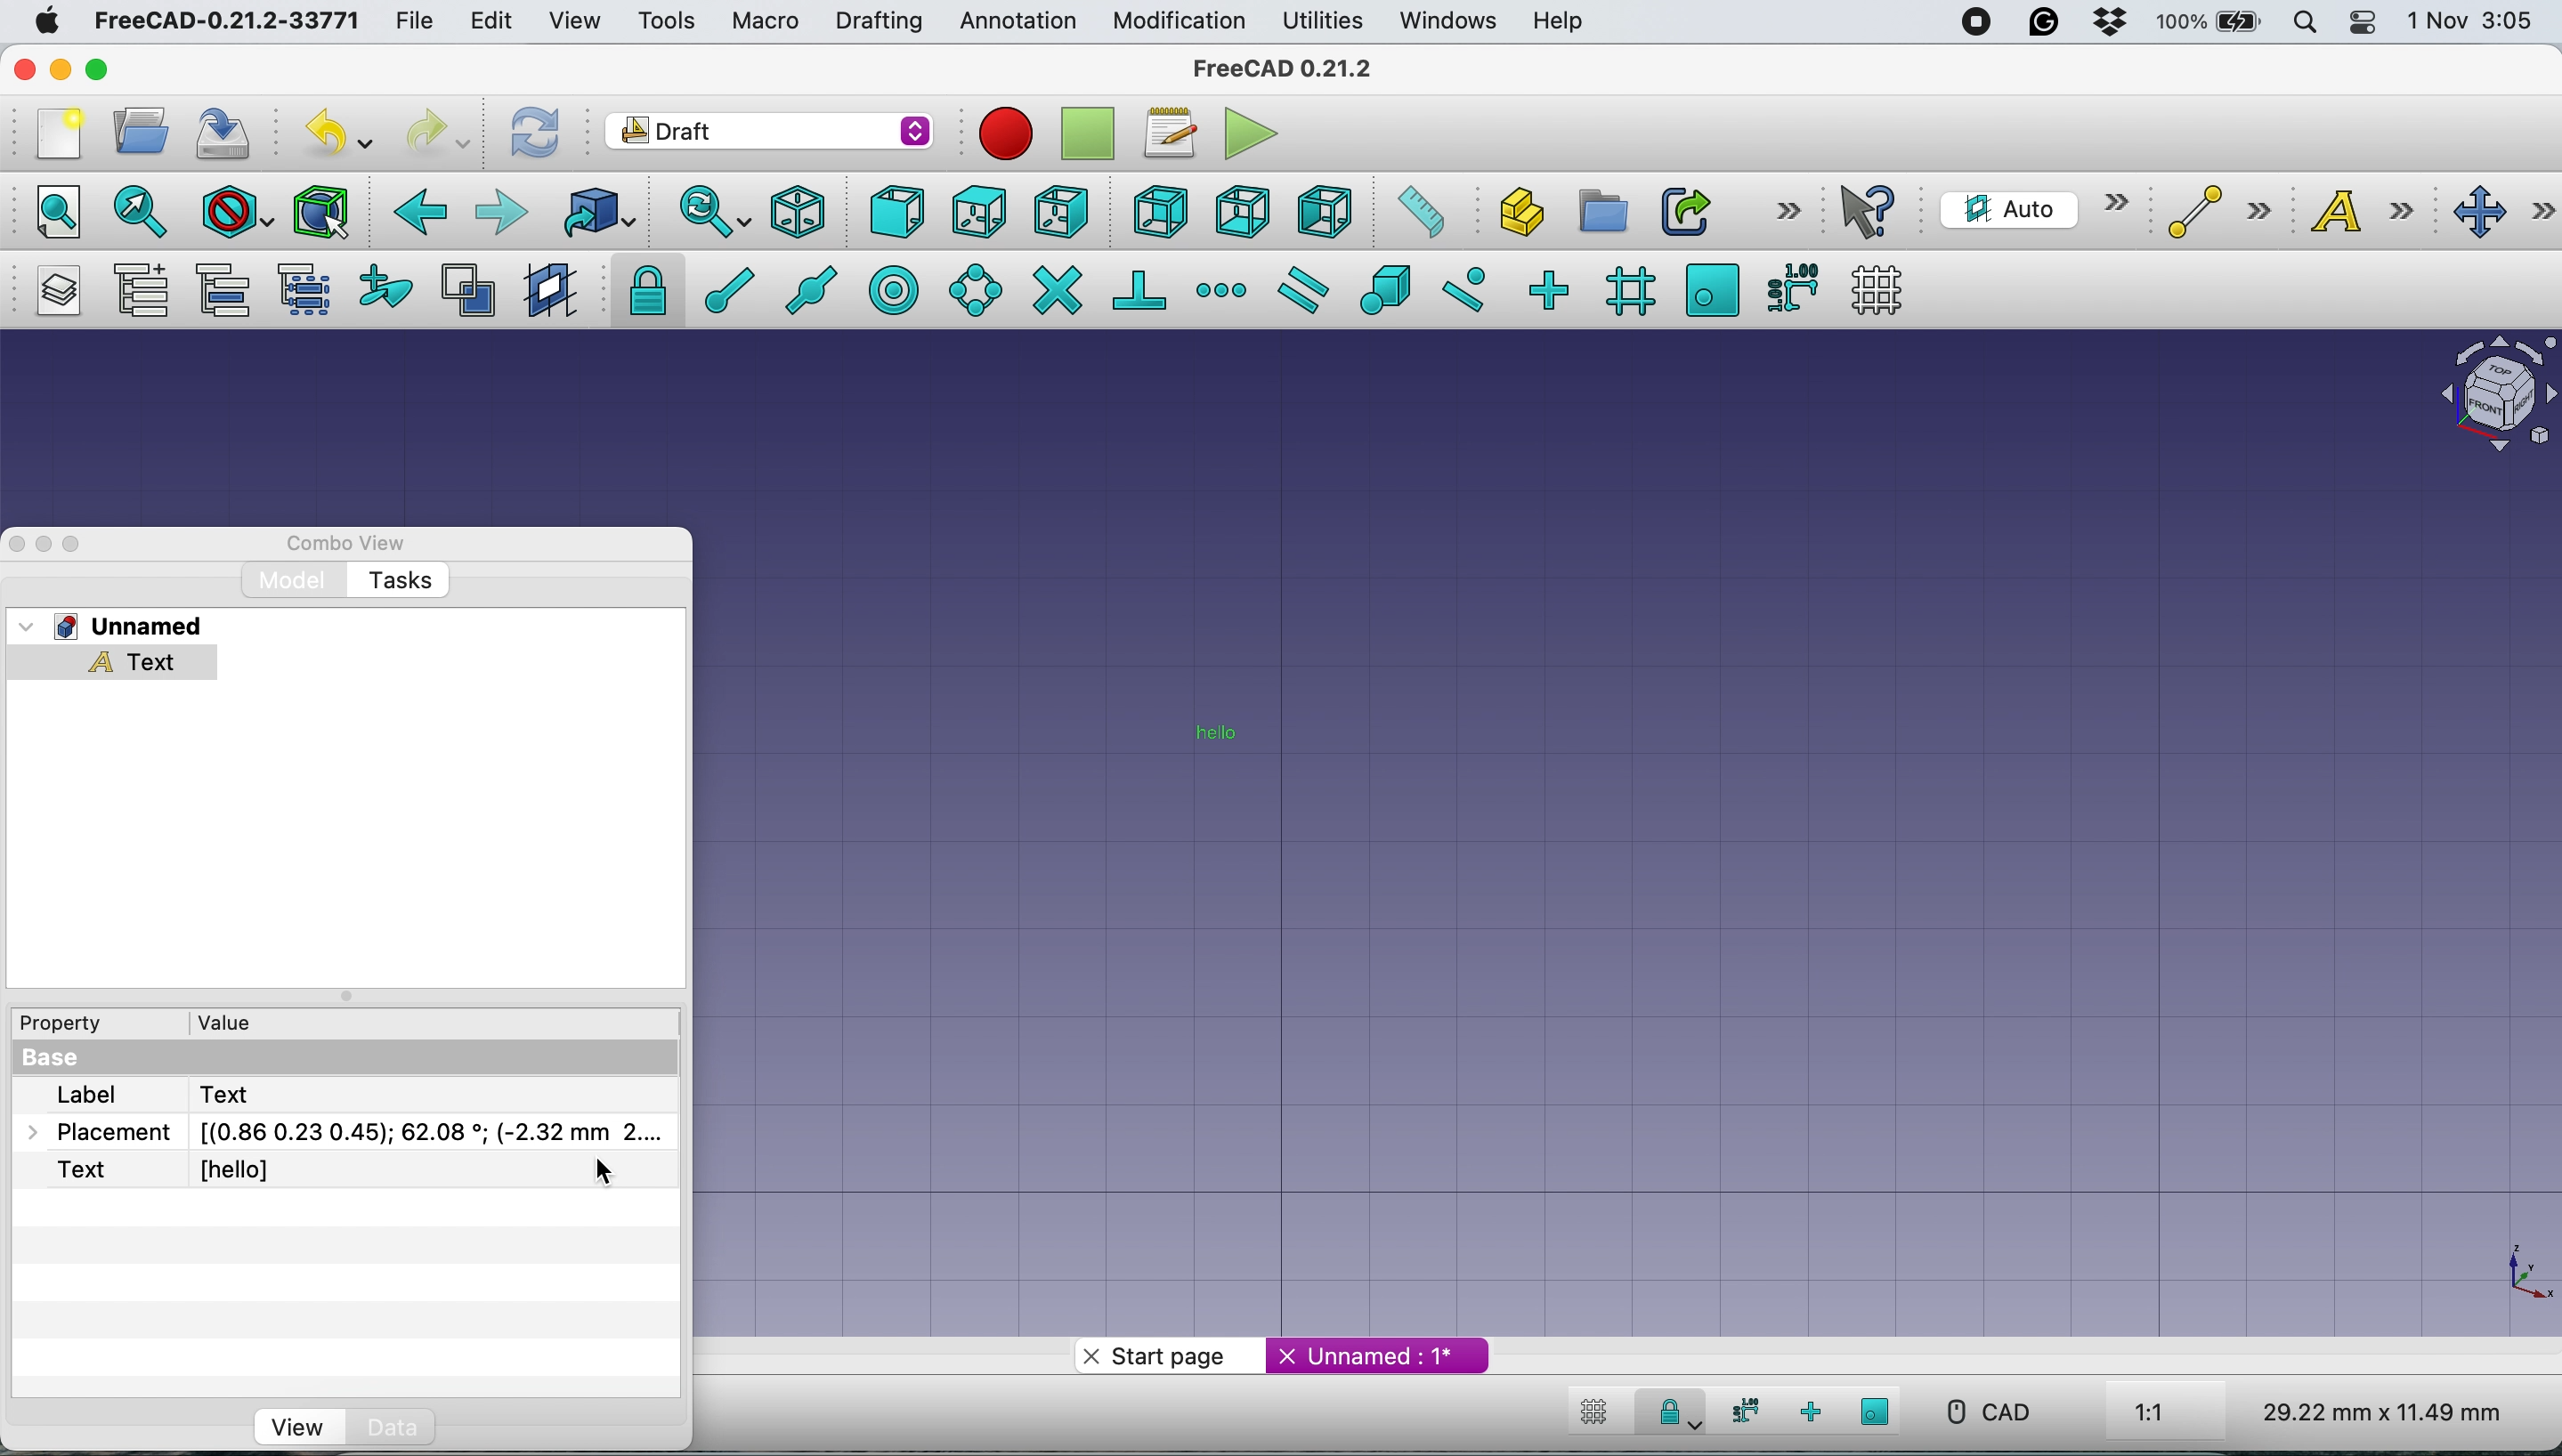 This screenshot has width=2562, height=1456. What do you see at coordinates (1387, 290) in the screenshot?
I see `snap special` at bounding box center [1387, 290].